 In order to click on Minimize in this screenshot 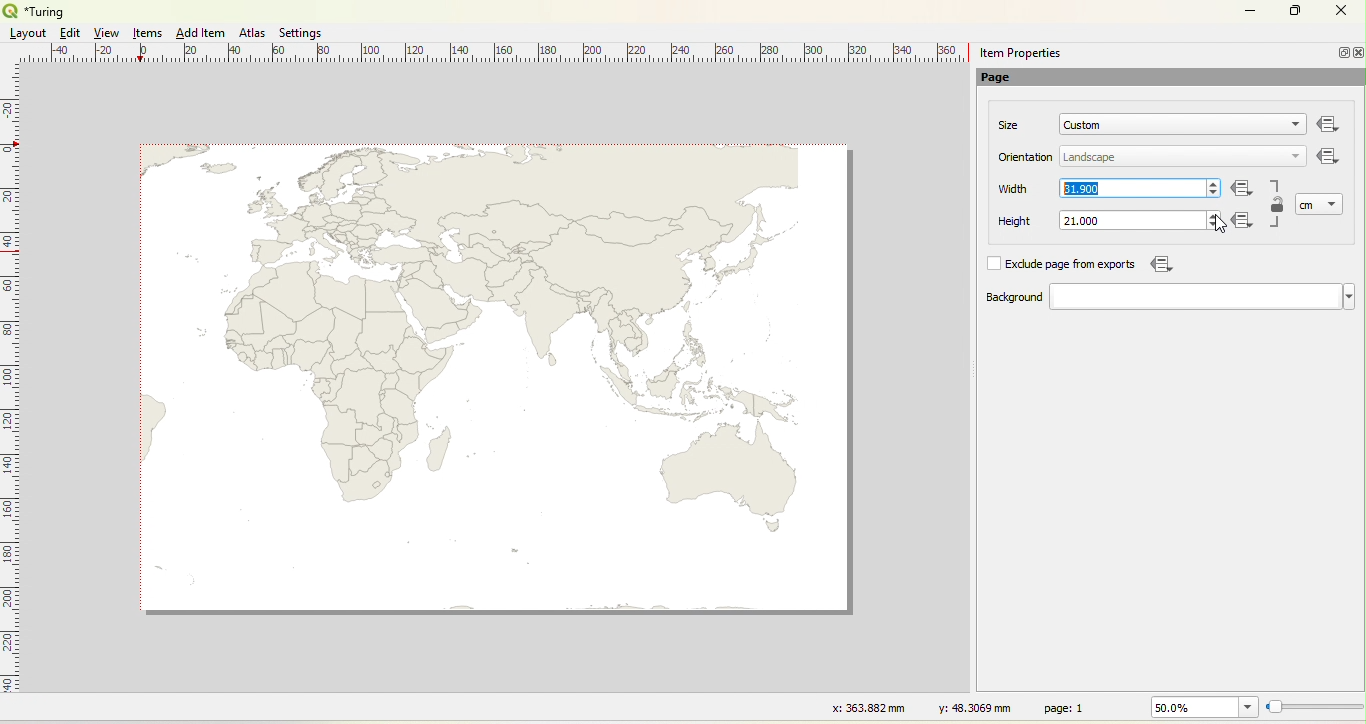, I will do `click(1341, 52)`.